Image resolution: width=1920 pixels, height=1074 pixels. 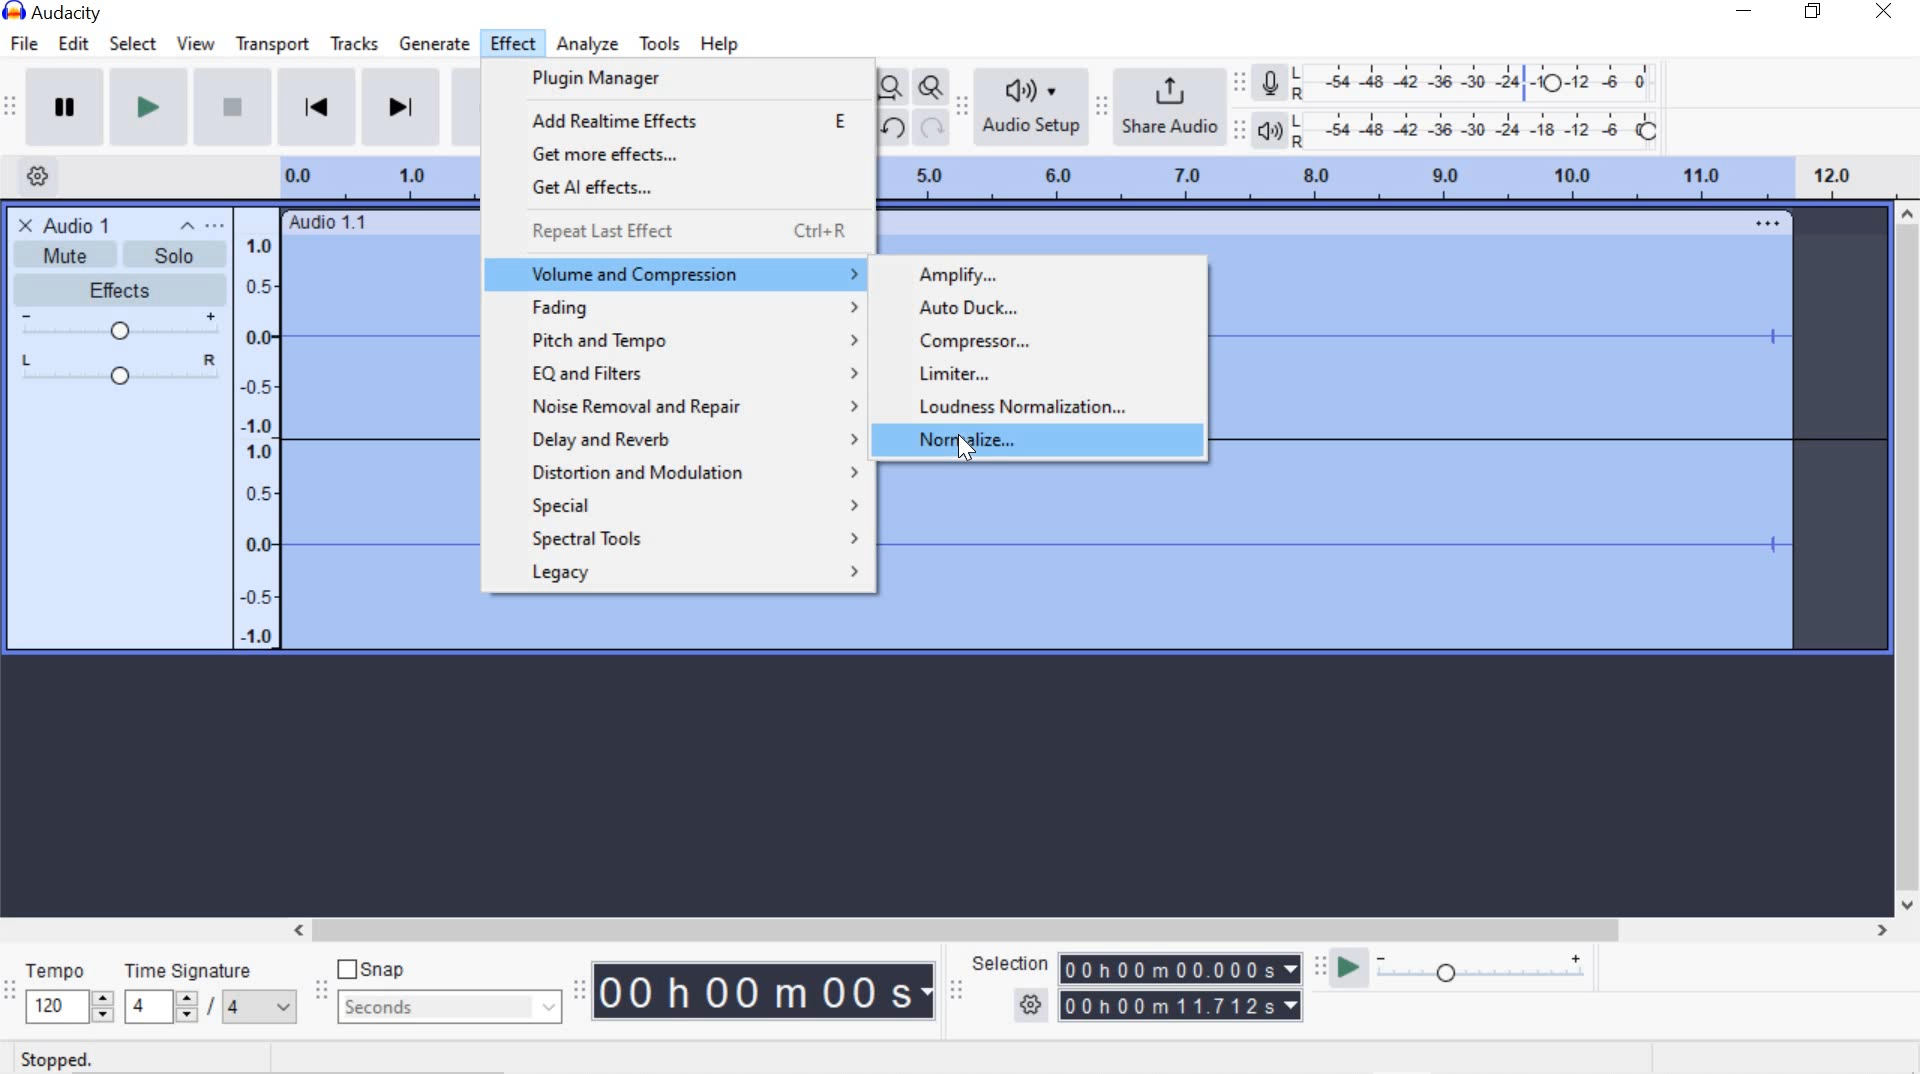 I want to click on plugin manager, so click(x=640, y=81).